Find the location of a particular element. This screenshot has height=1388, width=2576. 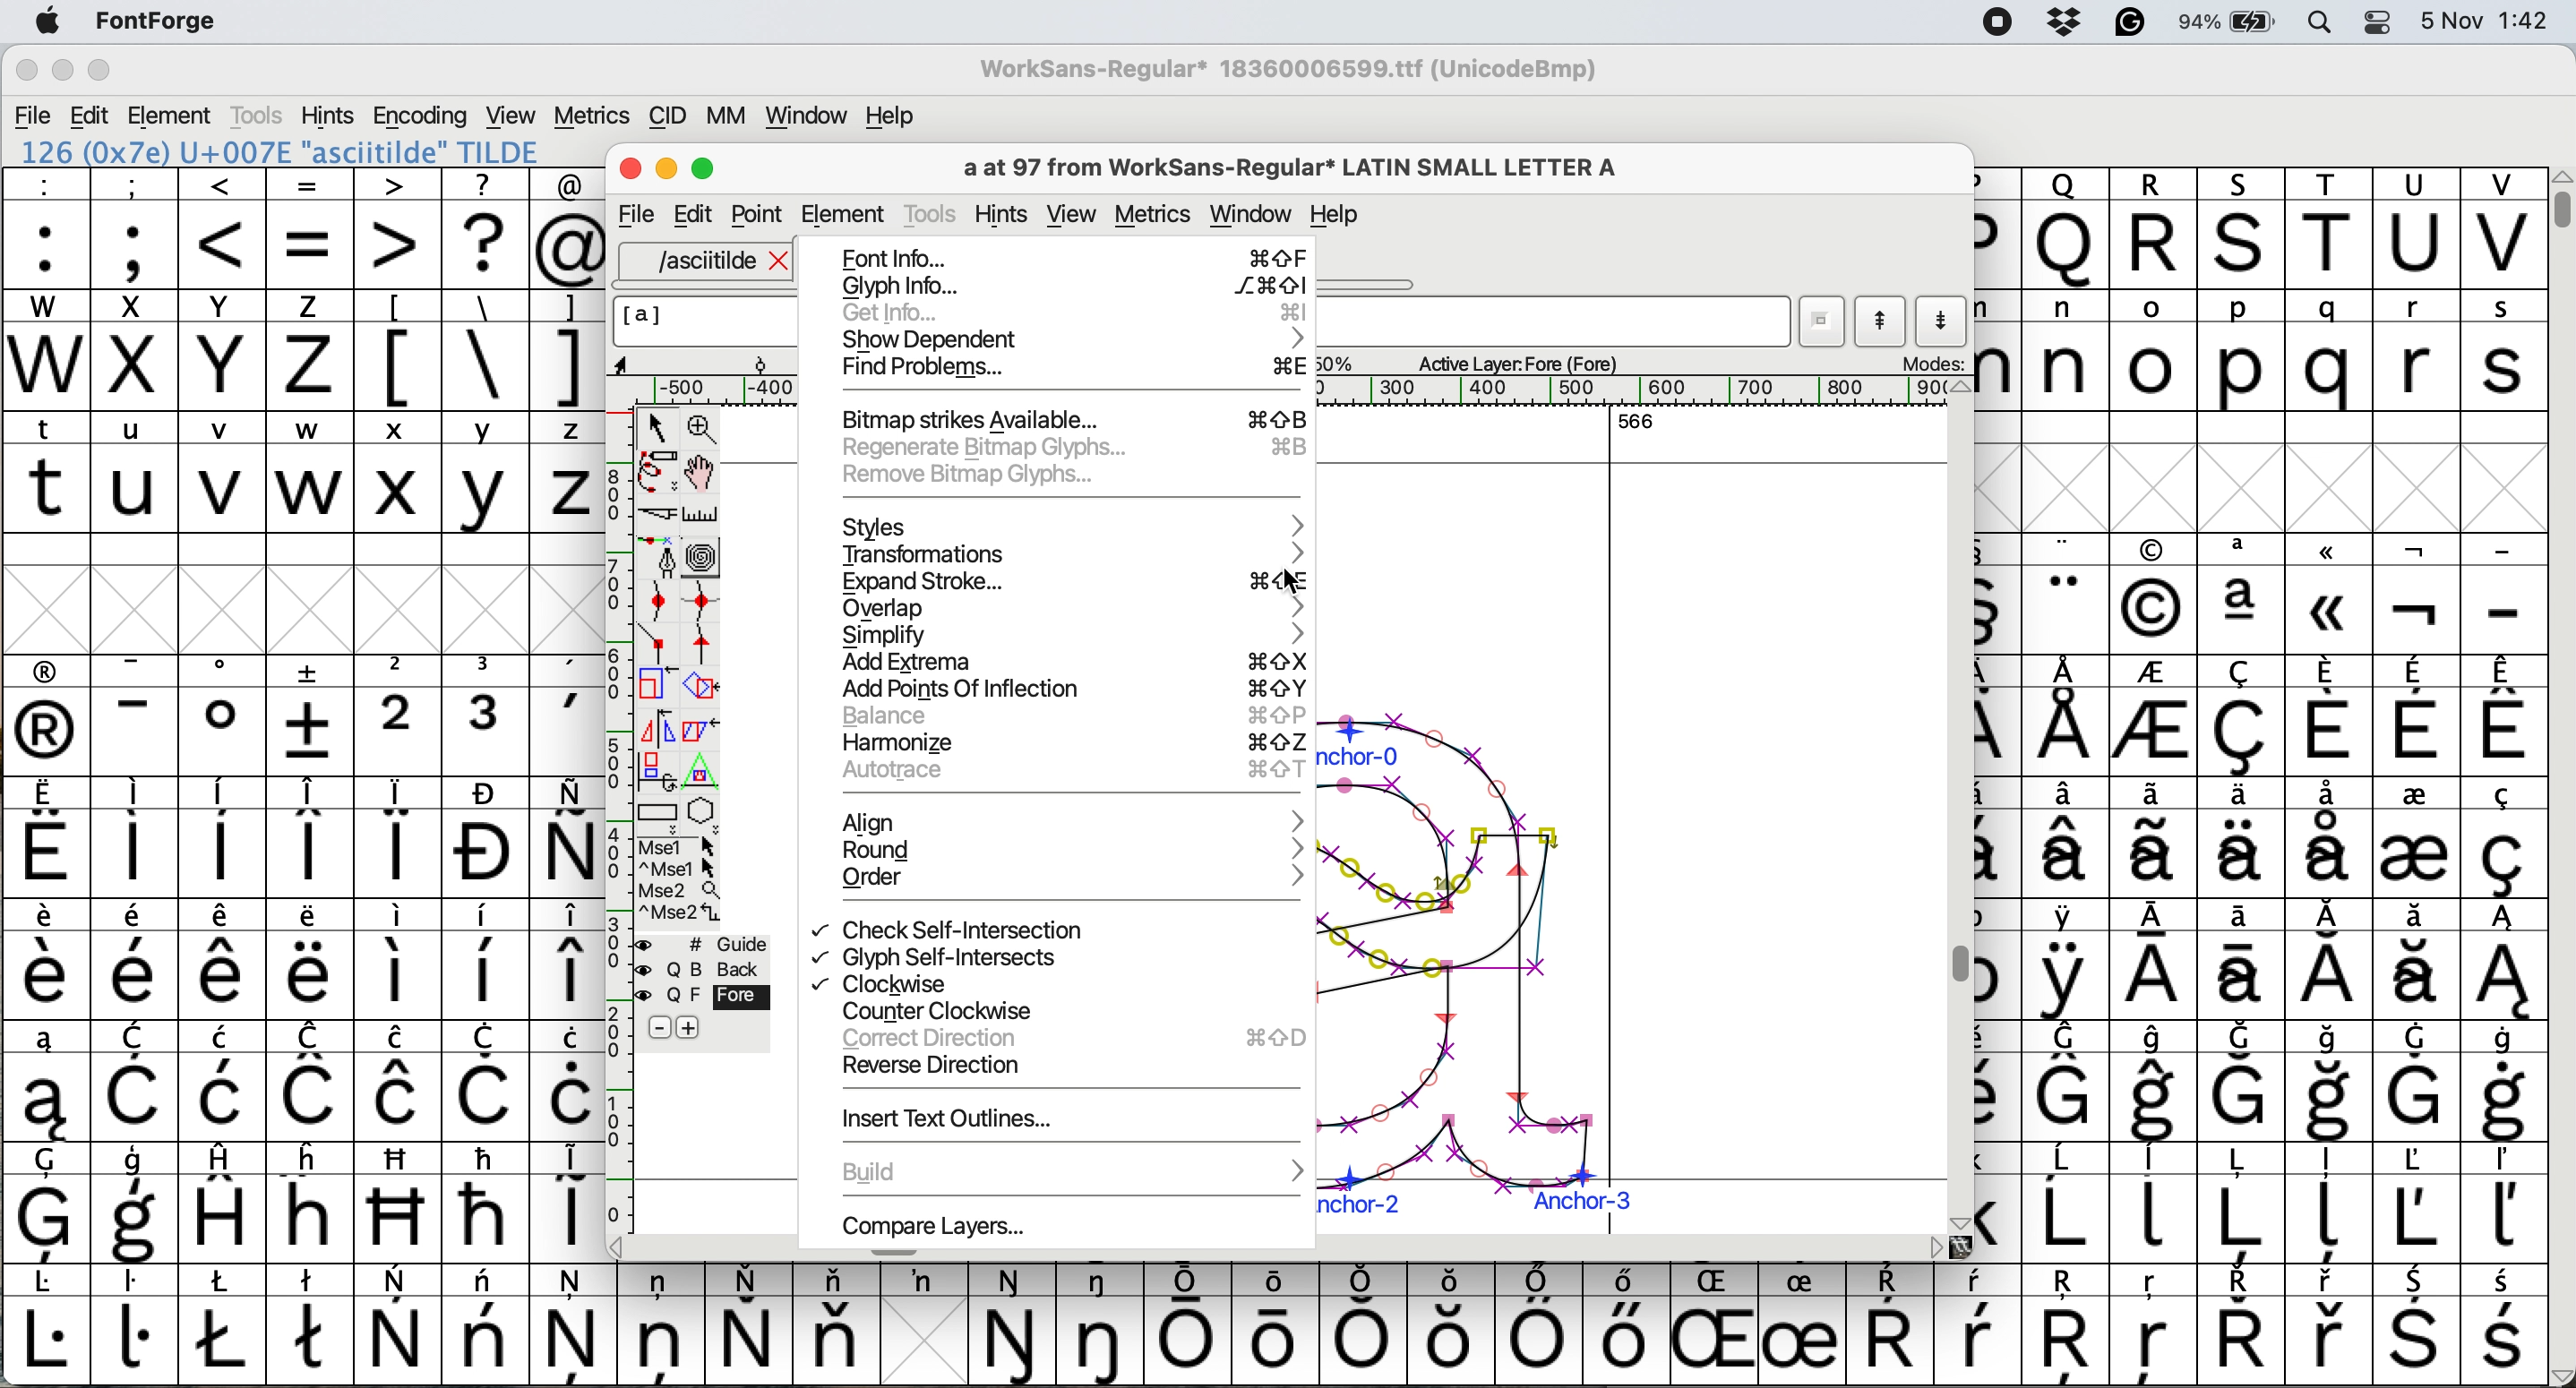

t is located at coordinates (46, 470).